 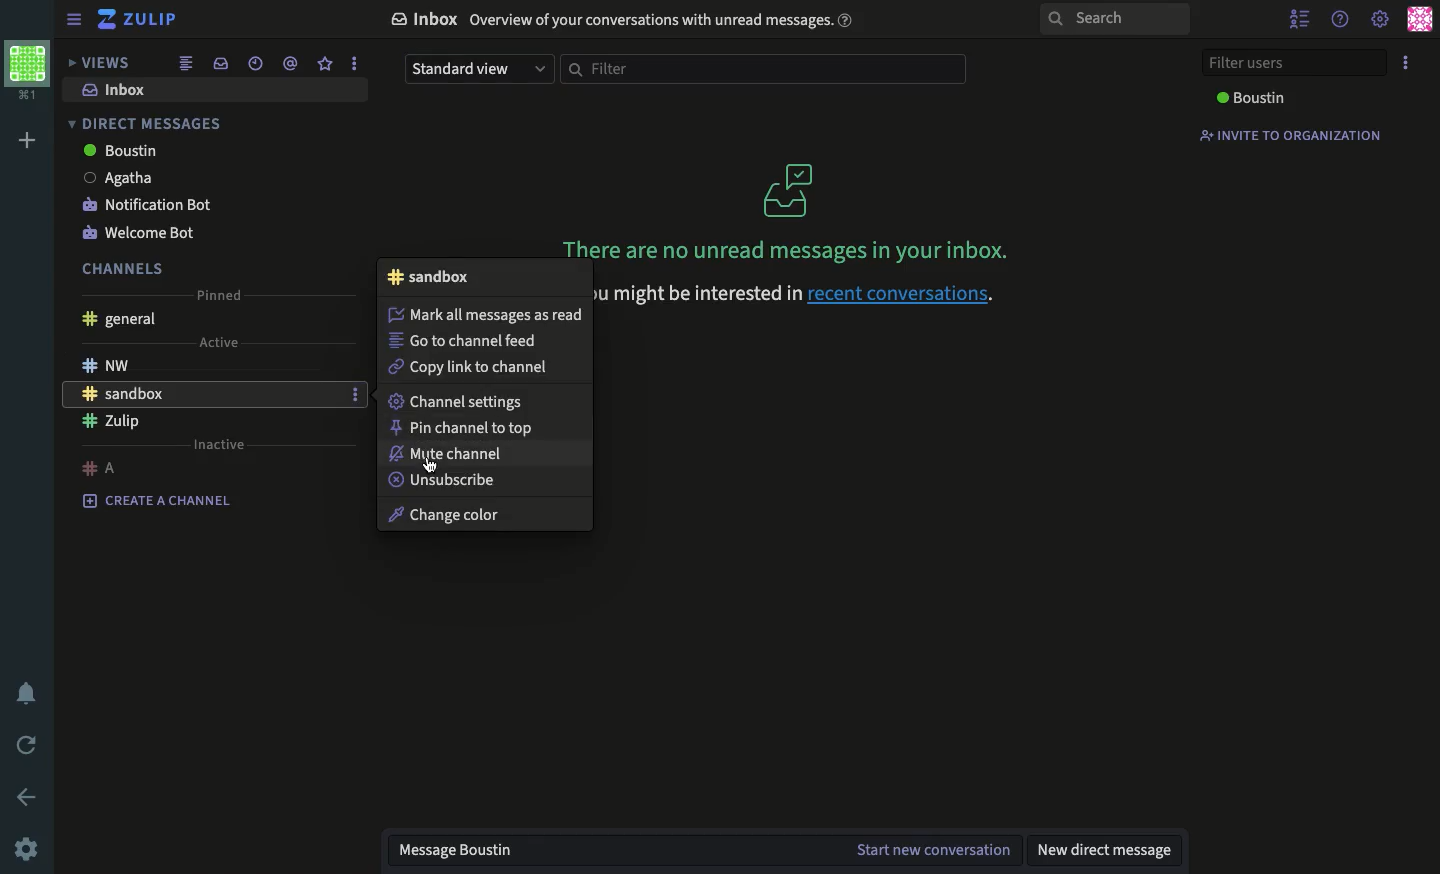 I want to click on active, so click(x=220, y=342).